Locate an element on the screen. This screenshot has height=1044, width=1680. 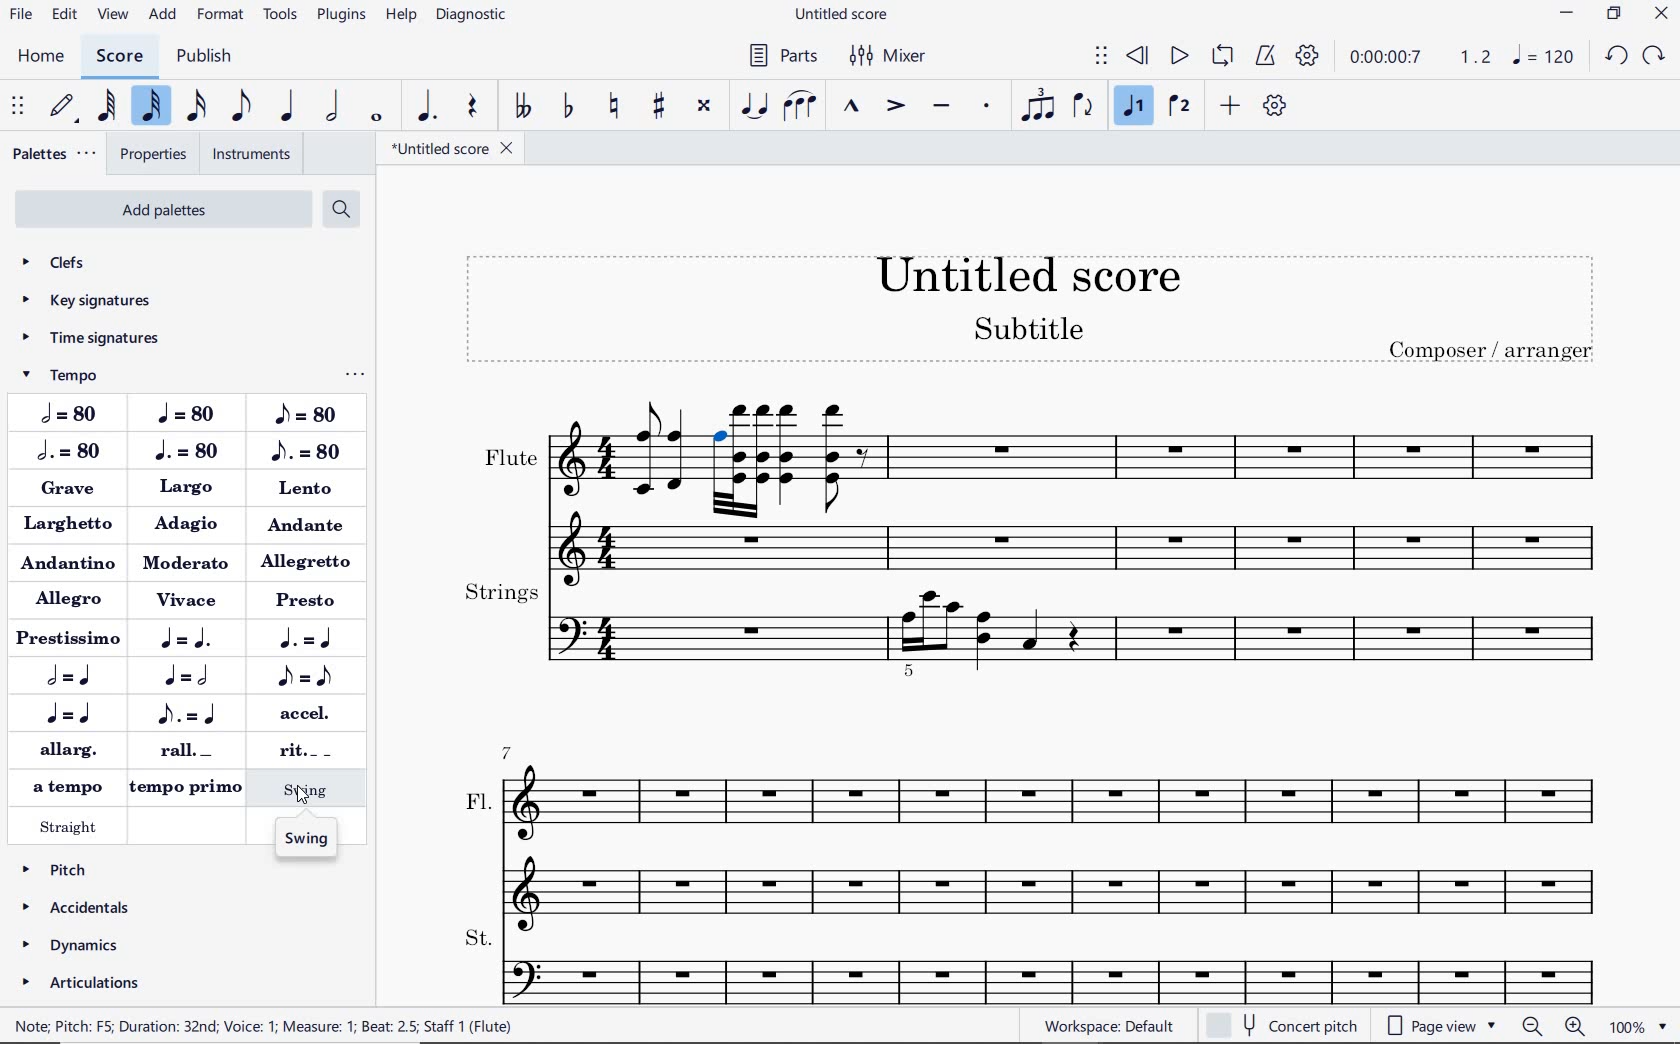
ALLEGRETTO is located at coordinates (310, 561).